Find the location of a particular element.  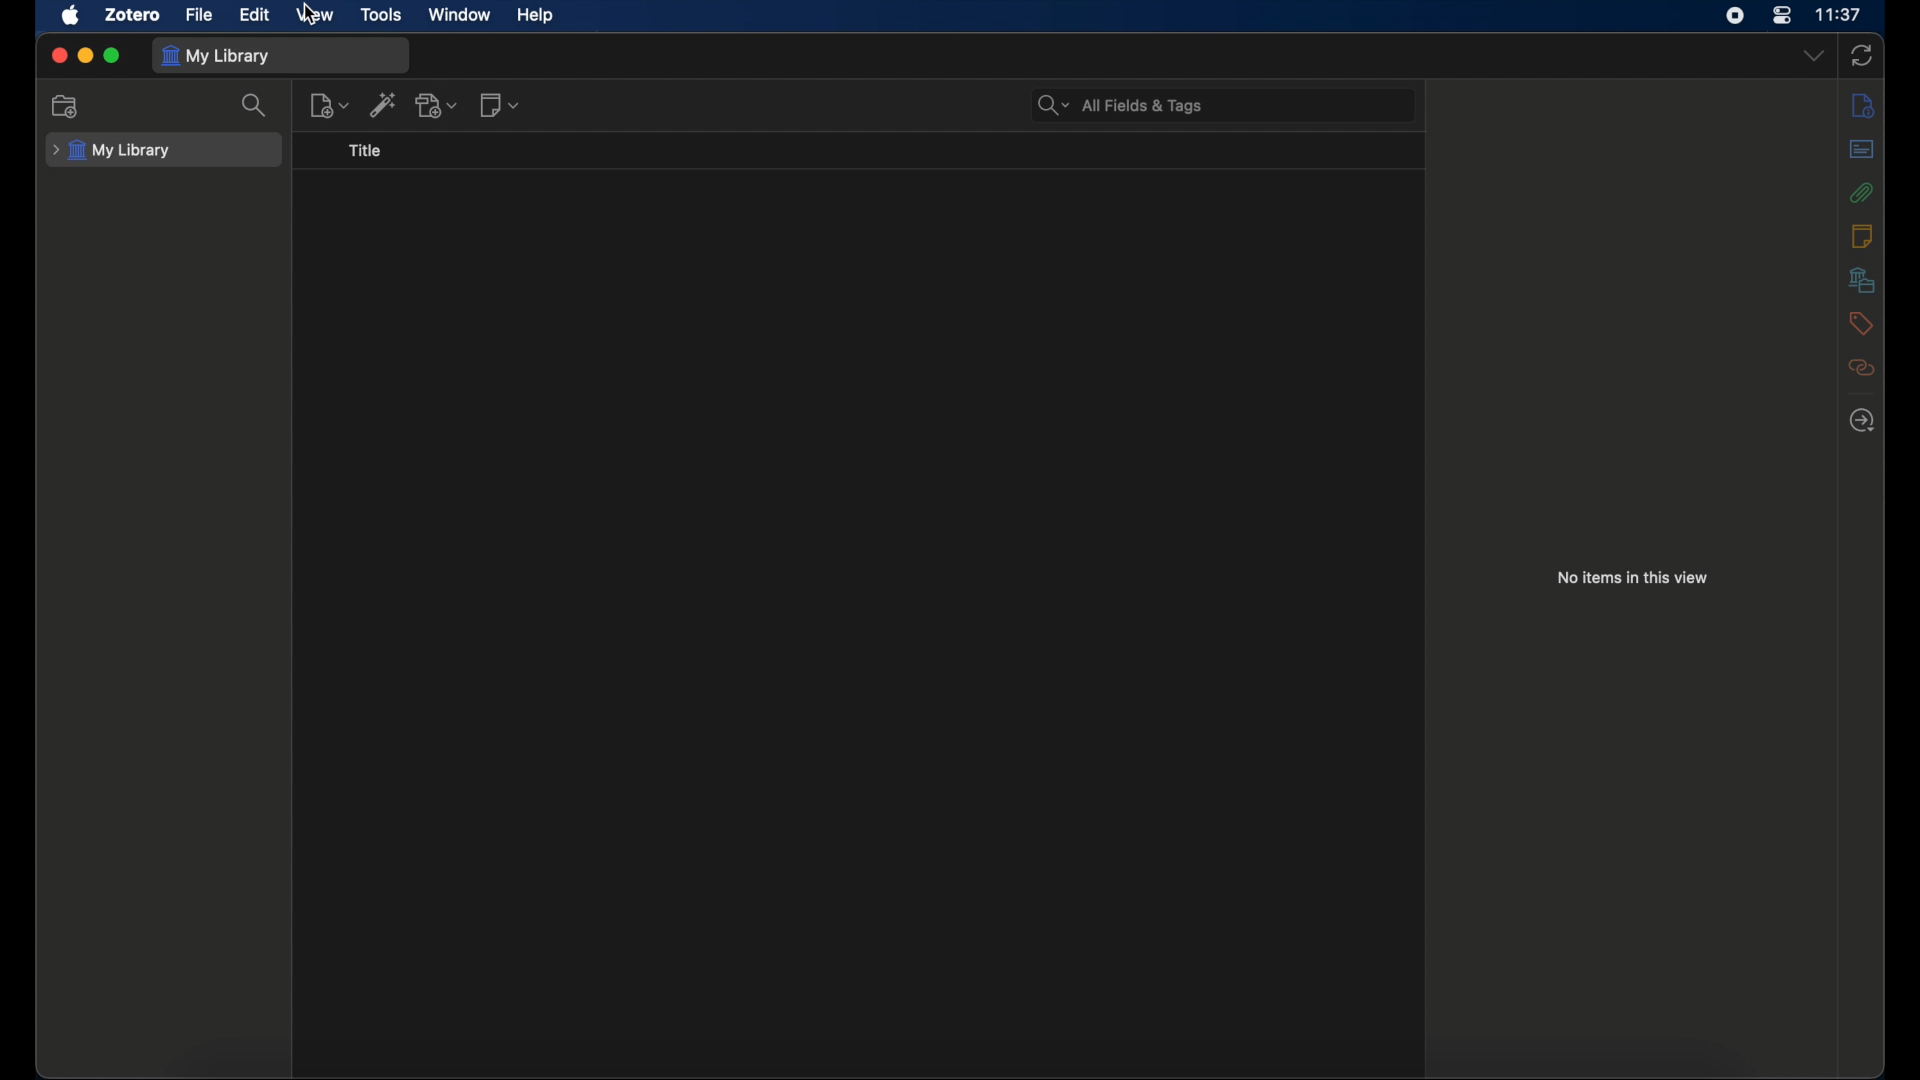

help is located at coordinates (535, 16).